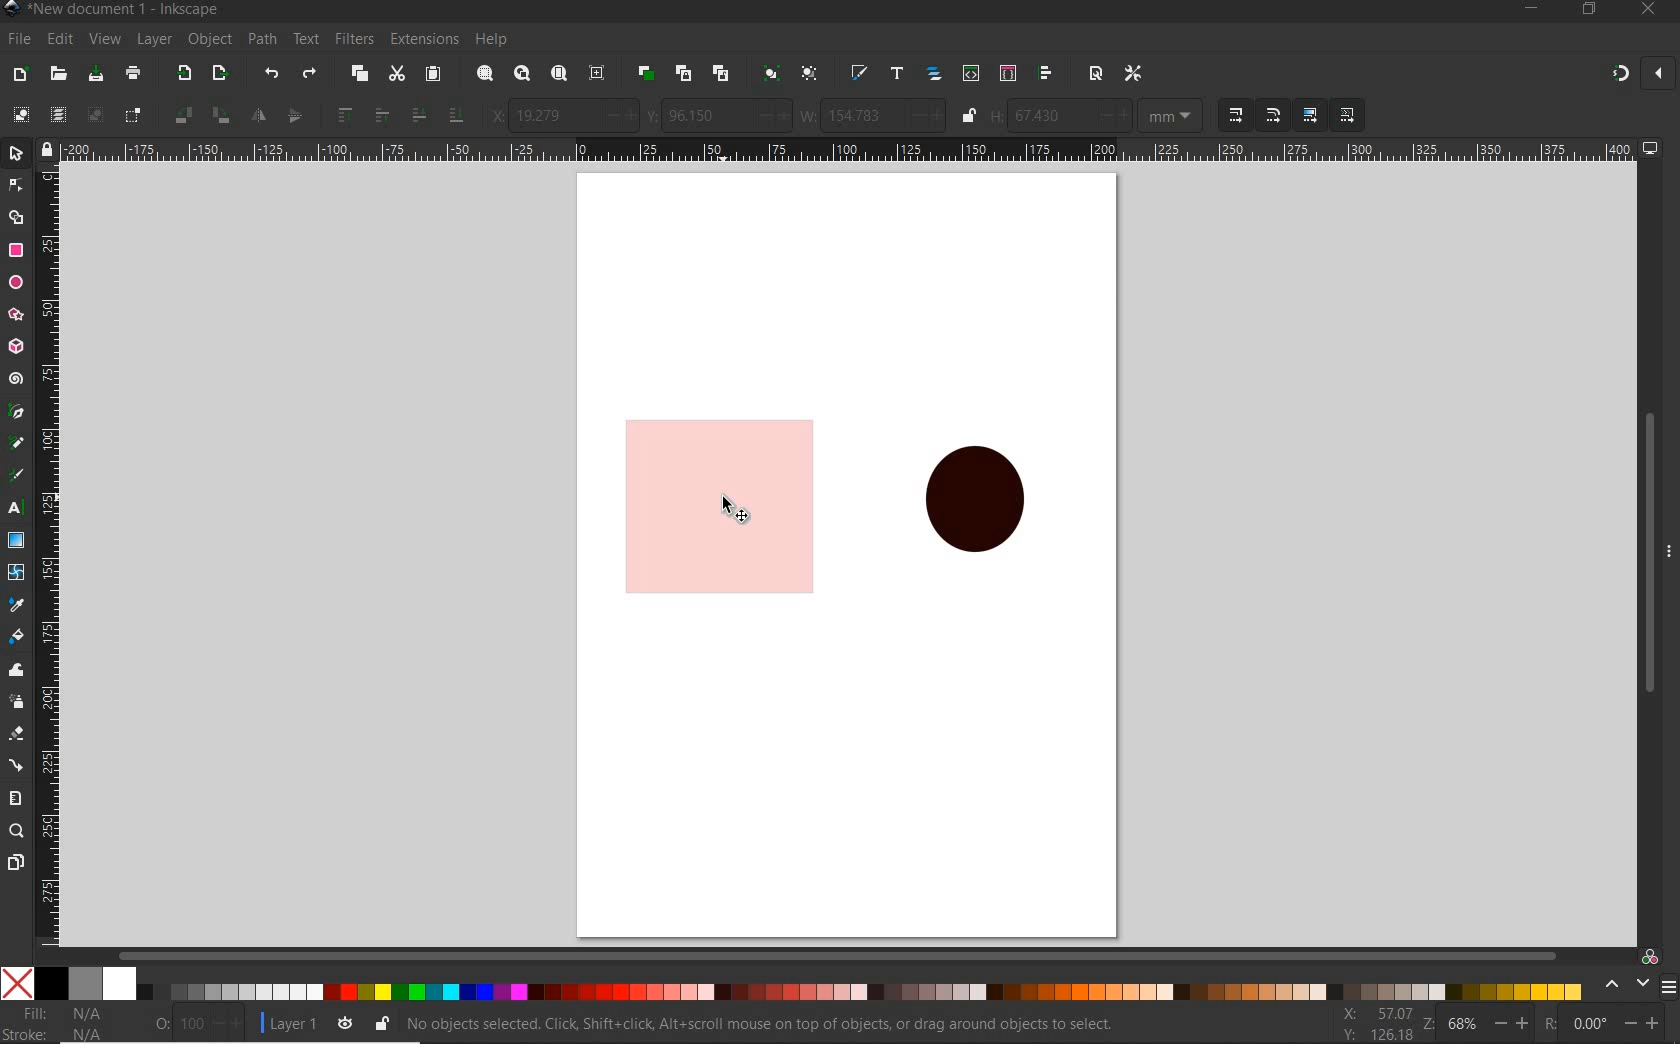  I want to click on extensions, so click(422, 39).